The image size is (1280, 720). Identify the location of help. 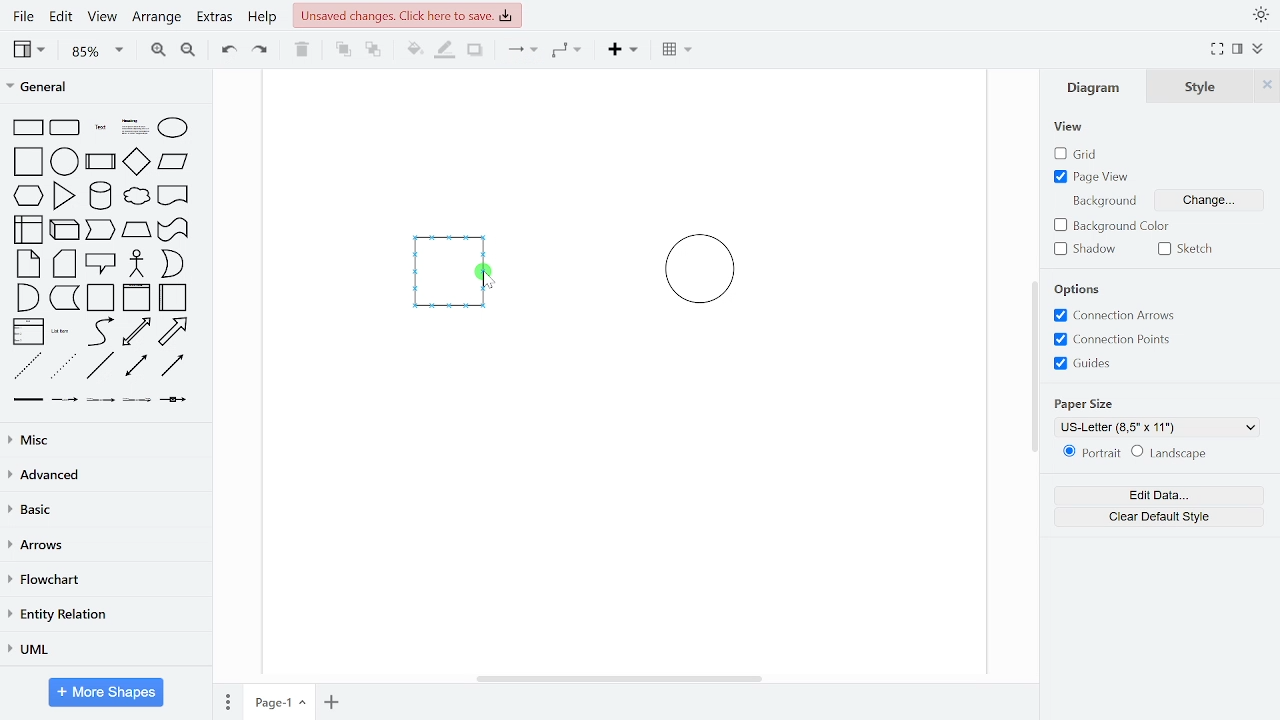
(262, 18).